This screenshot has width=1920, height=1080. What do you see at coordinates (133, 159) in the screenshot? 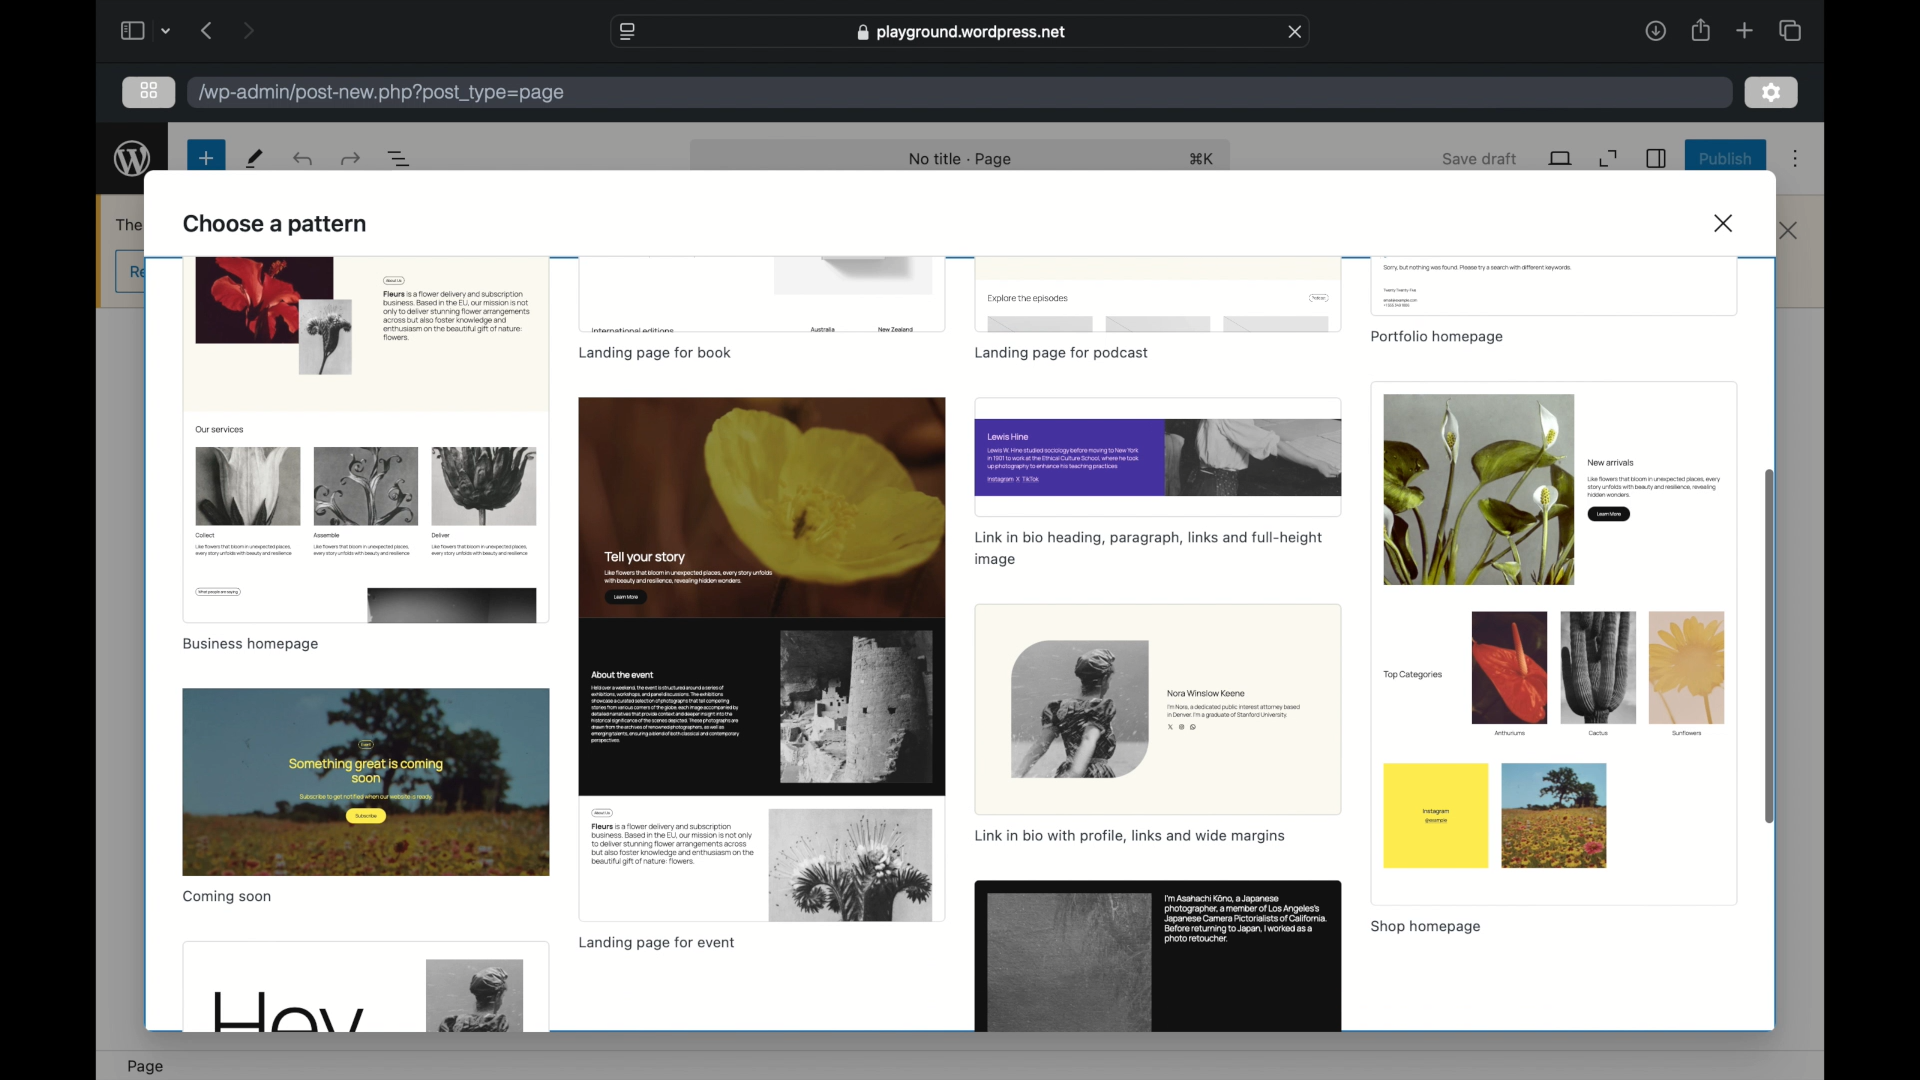
I see `wordpress` at bounding box center [133, 159].